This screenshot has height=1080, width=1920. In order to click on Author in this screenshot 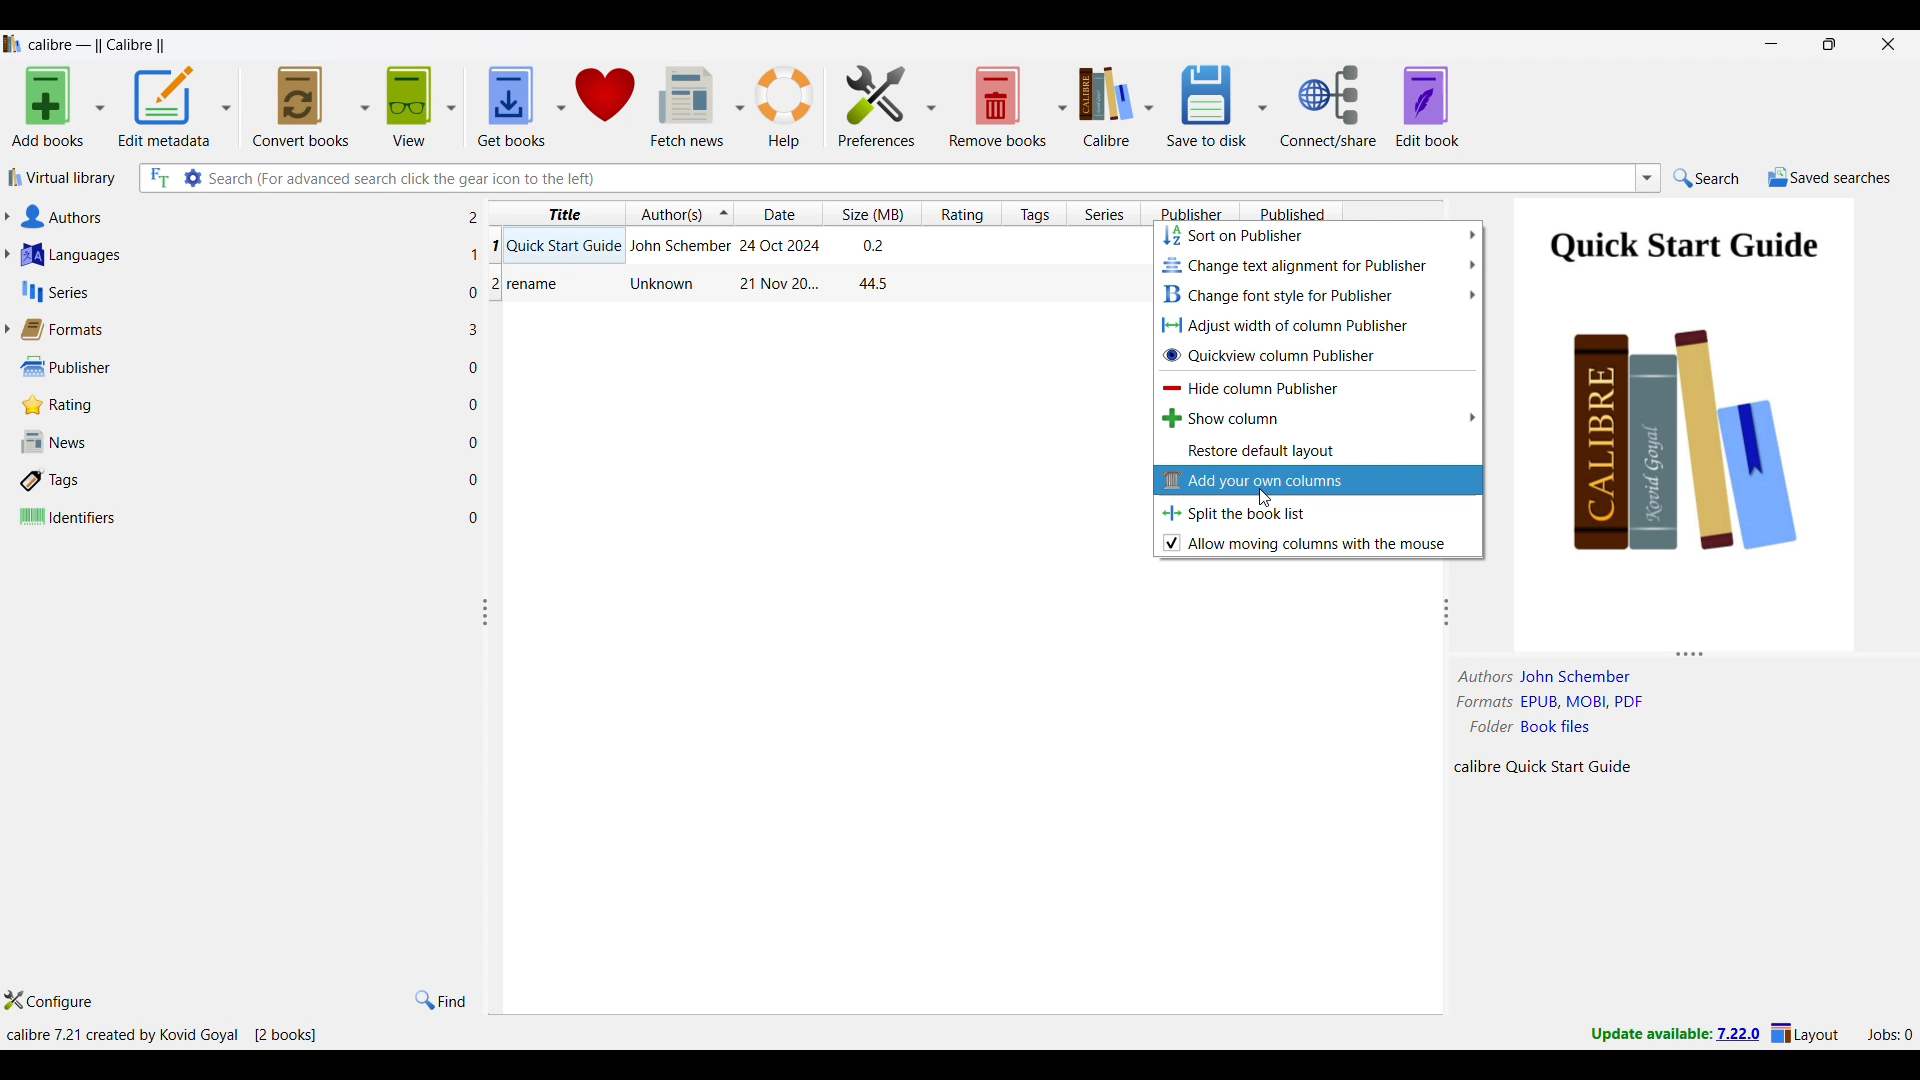, I will do `click(664, 283)`.